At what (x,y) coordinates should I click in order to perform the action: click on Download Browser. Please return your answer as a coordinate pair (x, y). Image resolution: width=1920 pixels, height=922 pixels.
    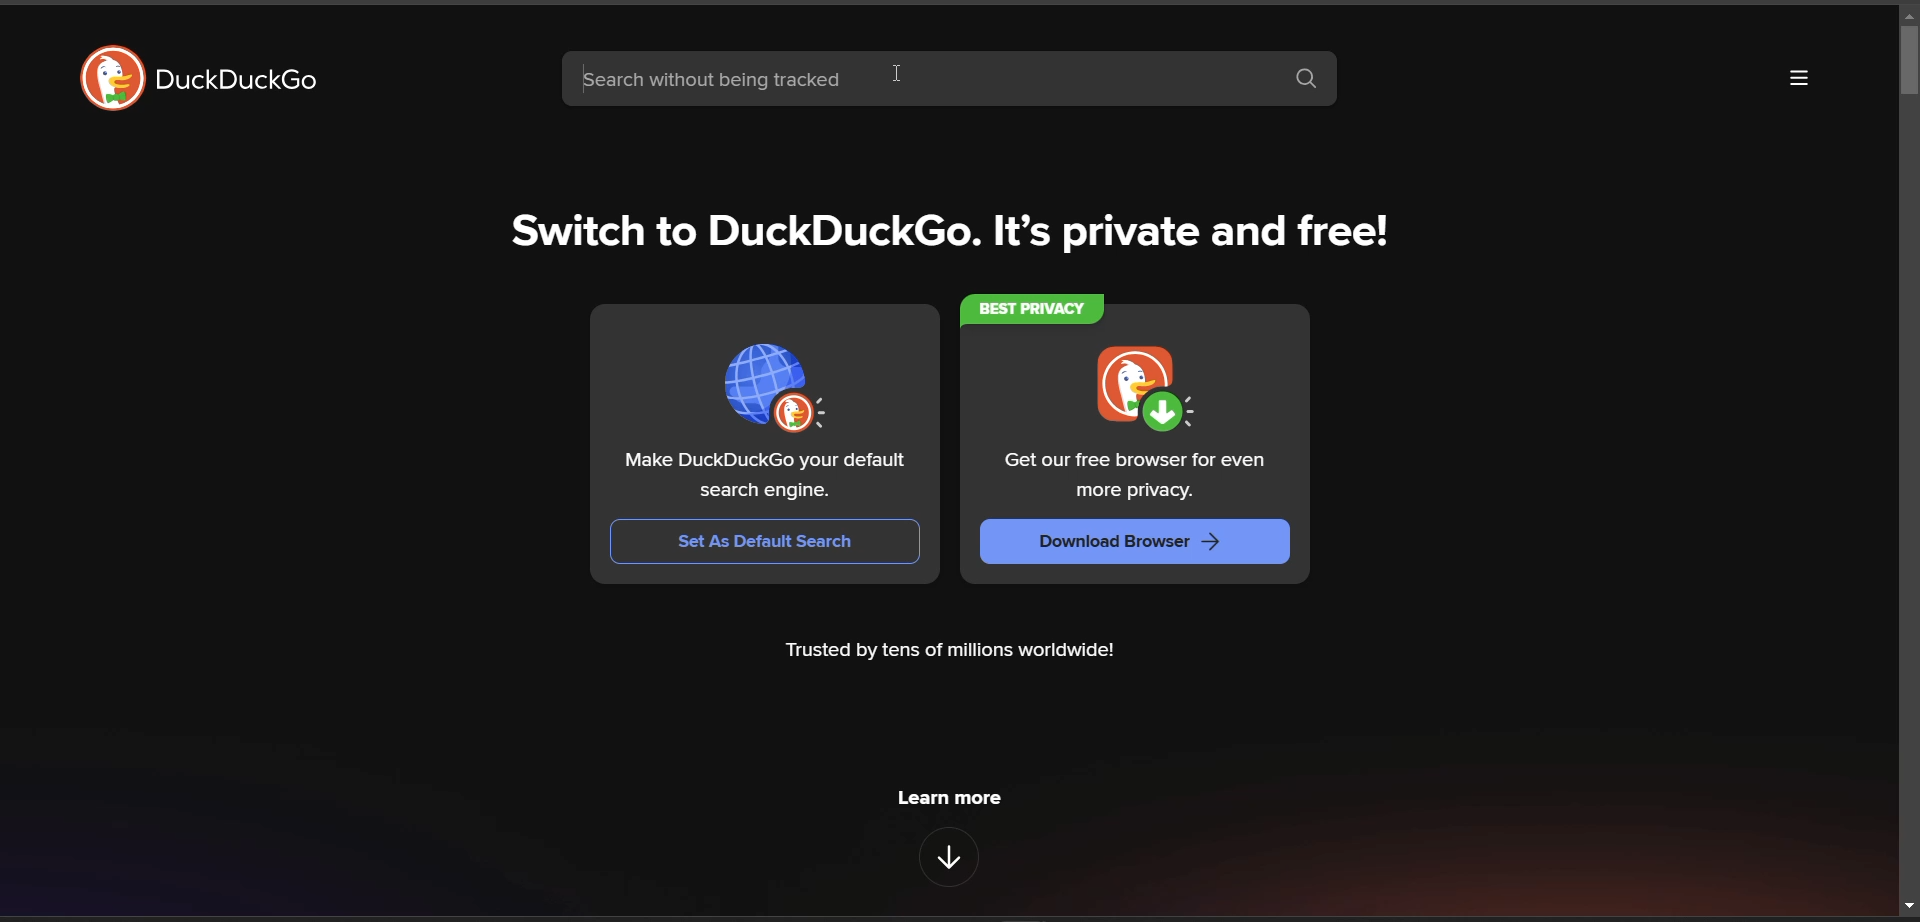
    Looking at the image, I should click on (1137, 544).